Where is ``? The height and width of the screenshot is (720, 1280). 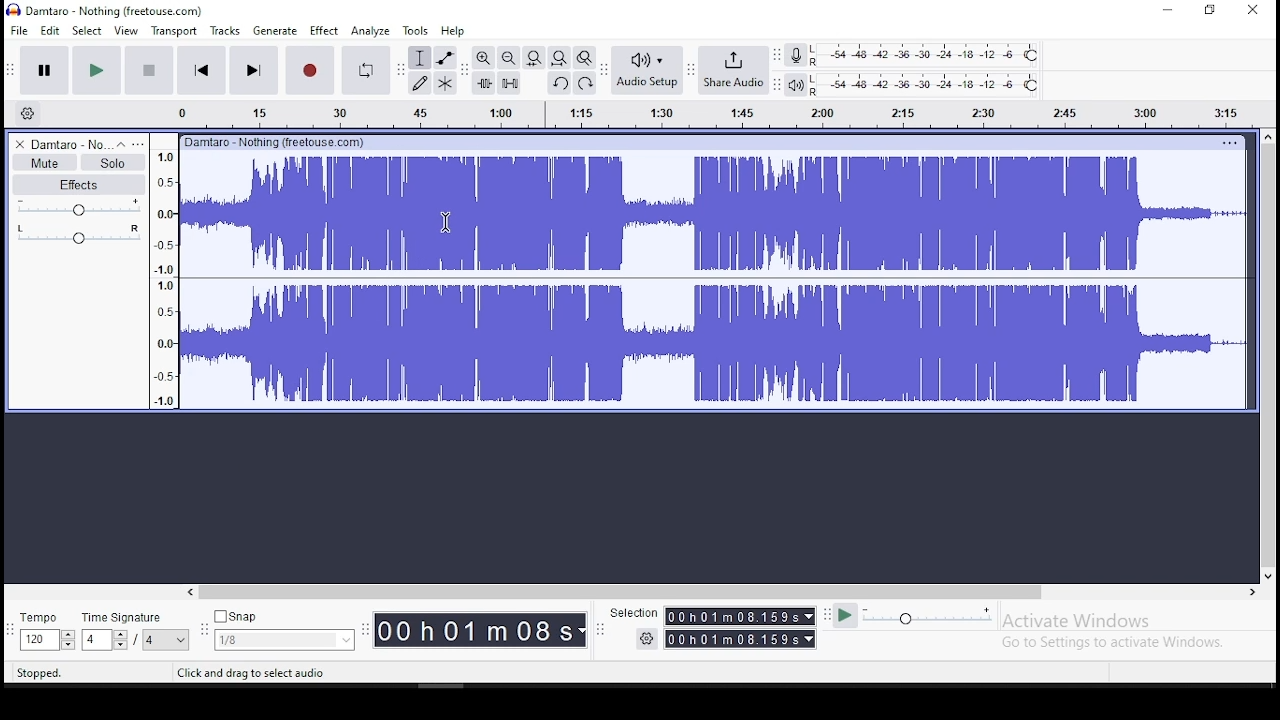  is located at coordinates (10, 69).